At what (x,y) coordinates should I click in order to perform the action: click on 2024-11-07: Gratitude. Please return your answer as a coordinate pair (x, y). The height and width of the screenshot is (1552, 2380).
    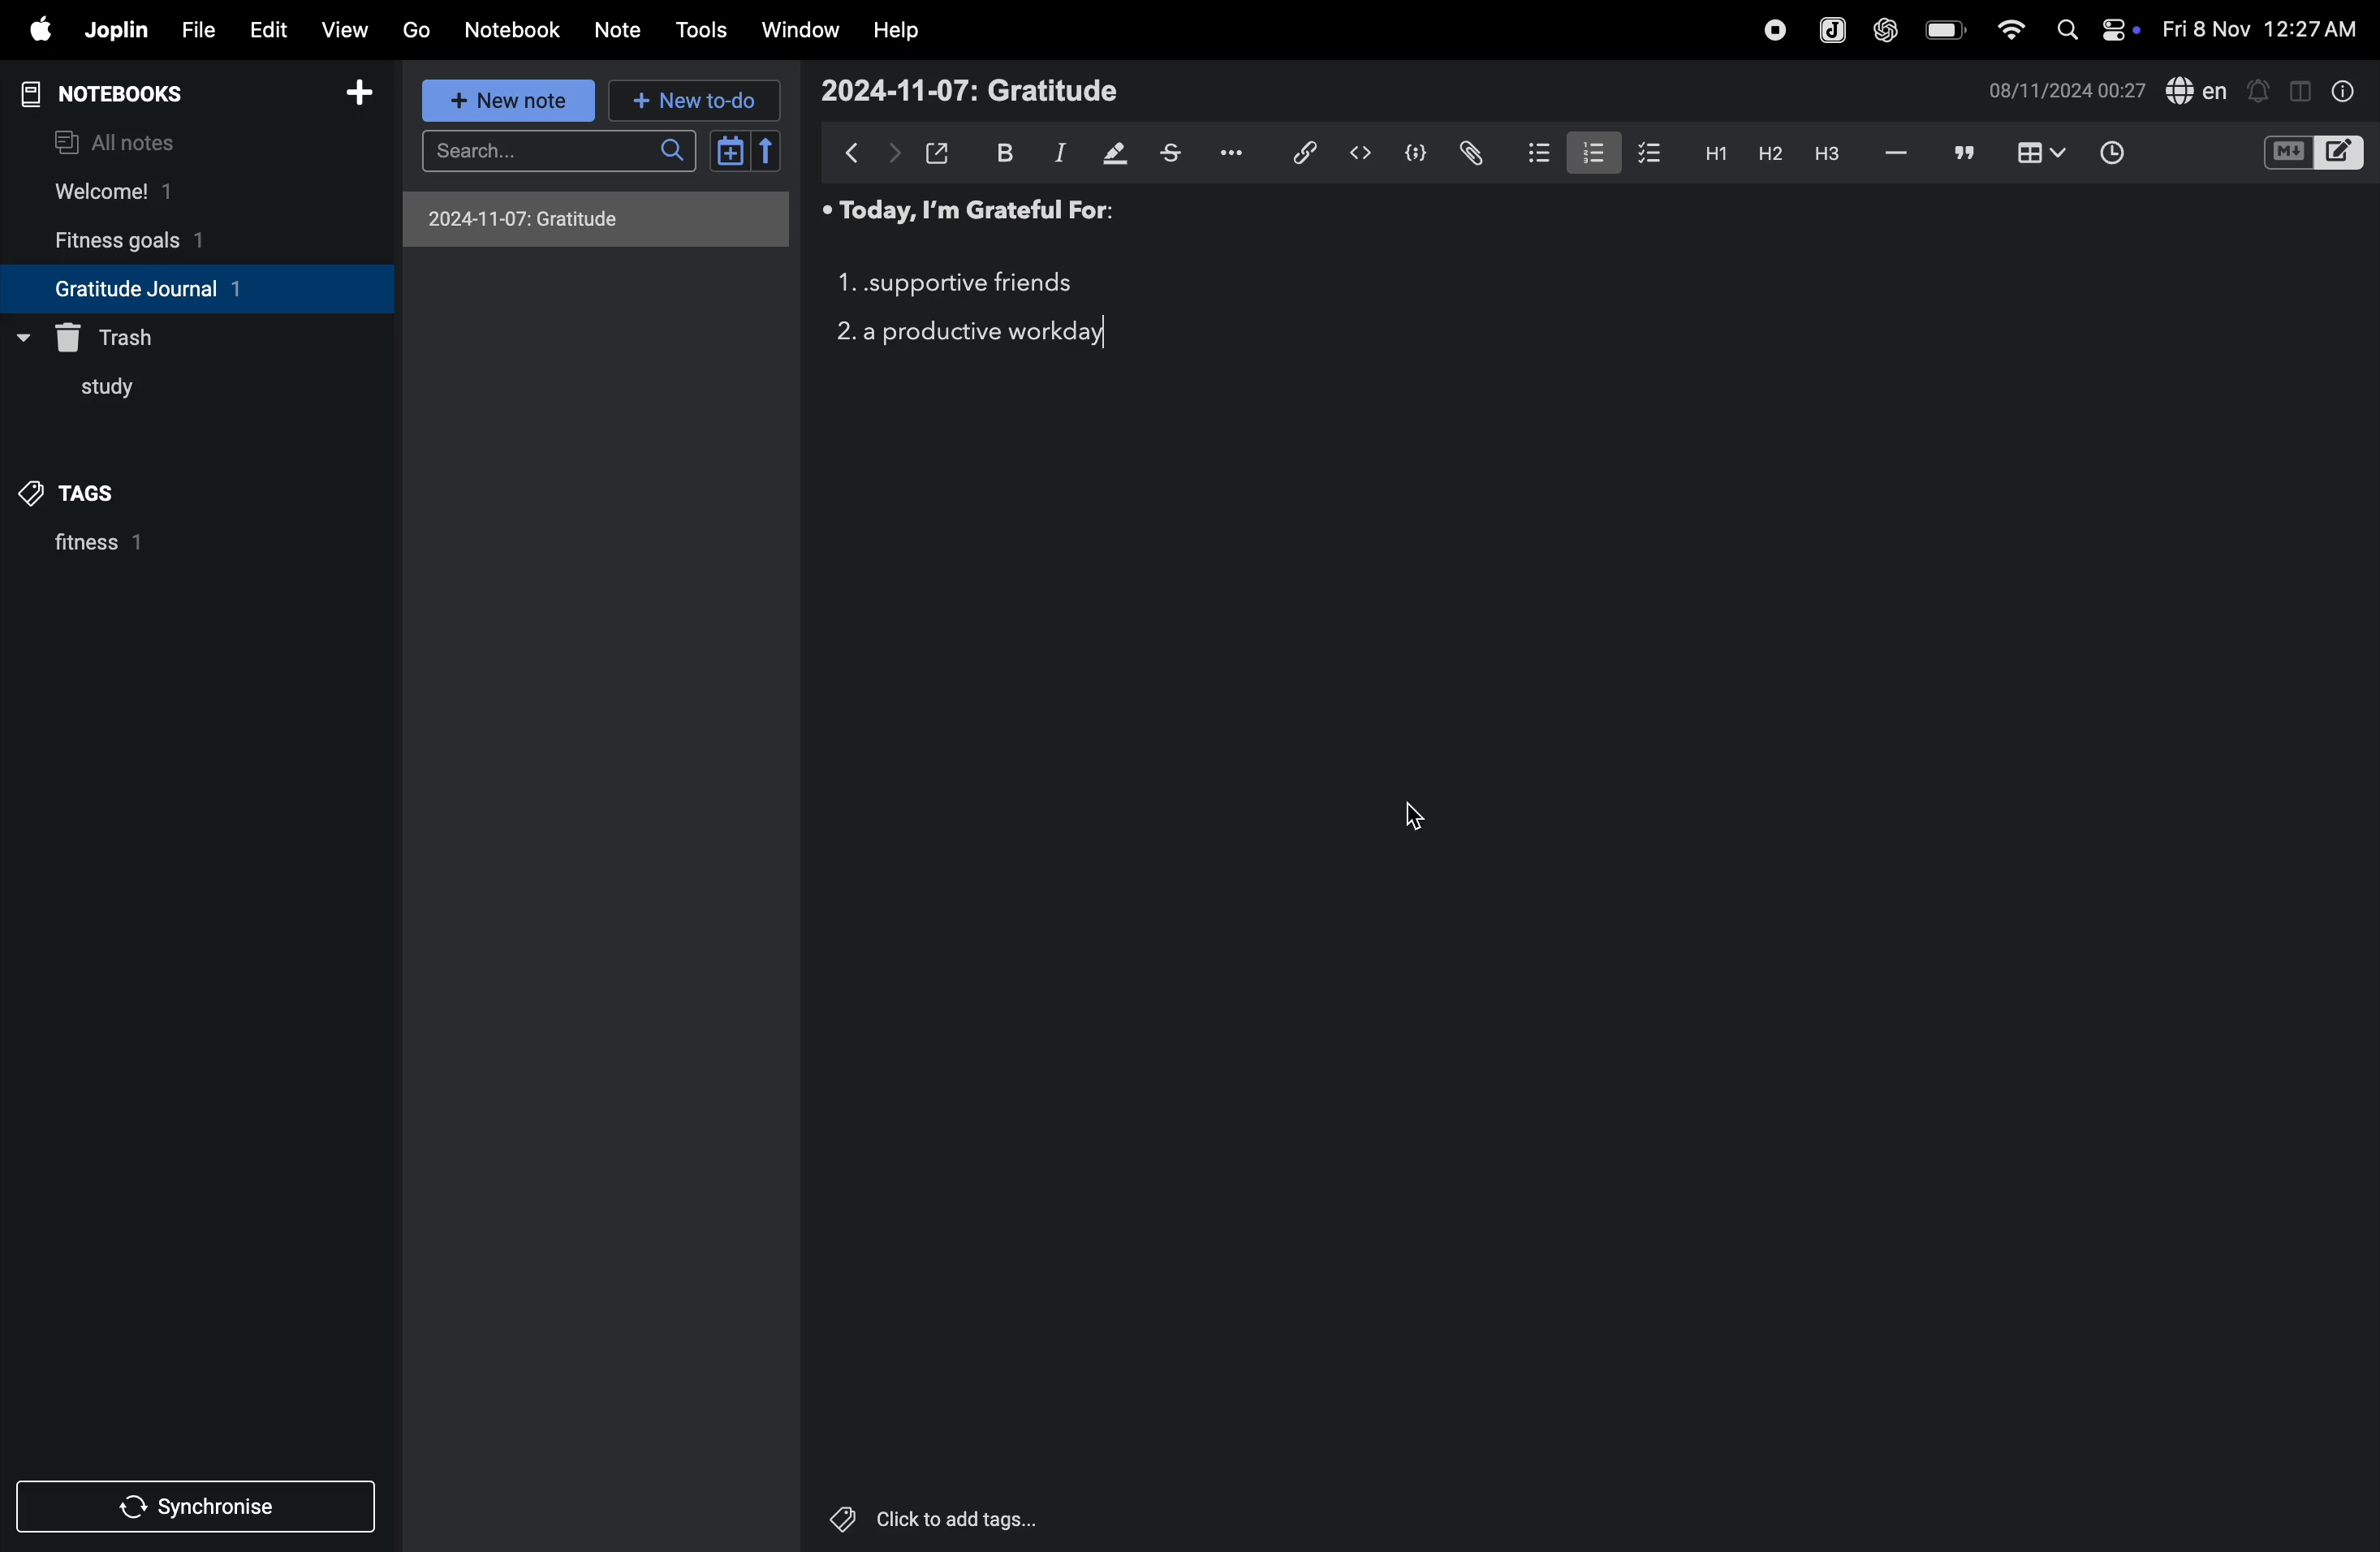
    Looking at the image, I should click on (968, 90).